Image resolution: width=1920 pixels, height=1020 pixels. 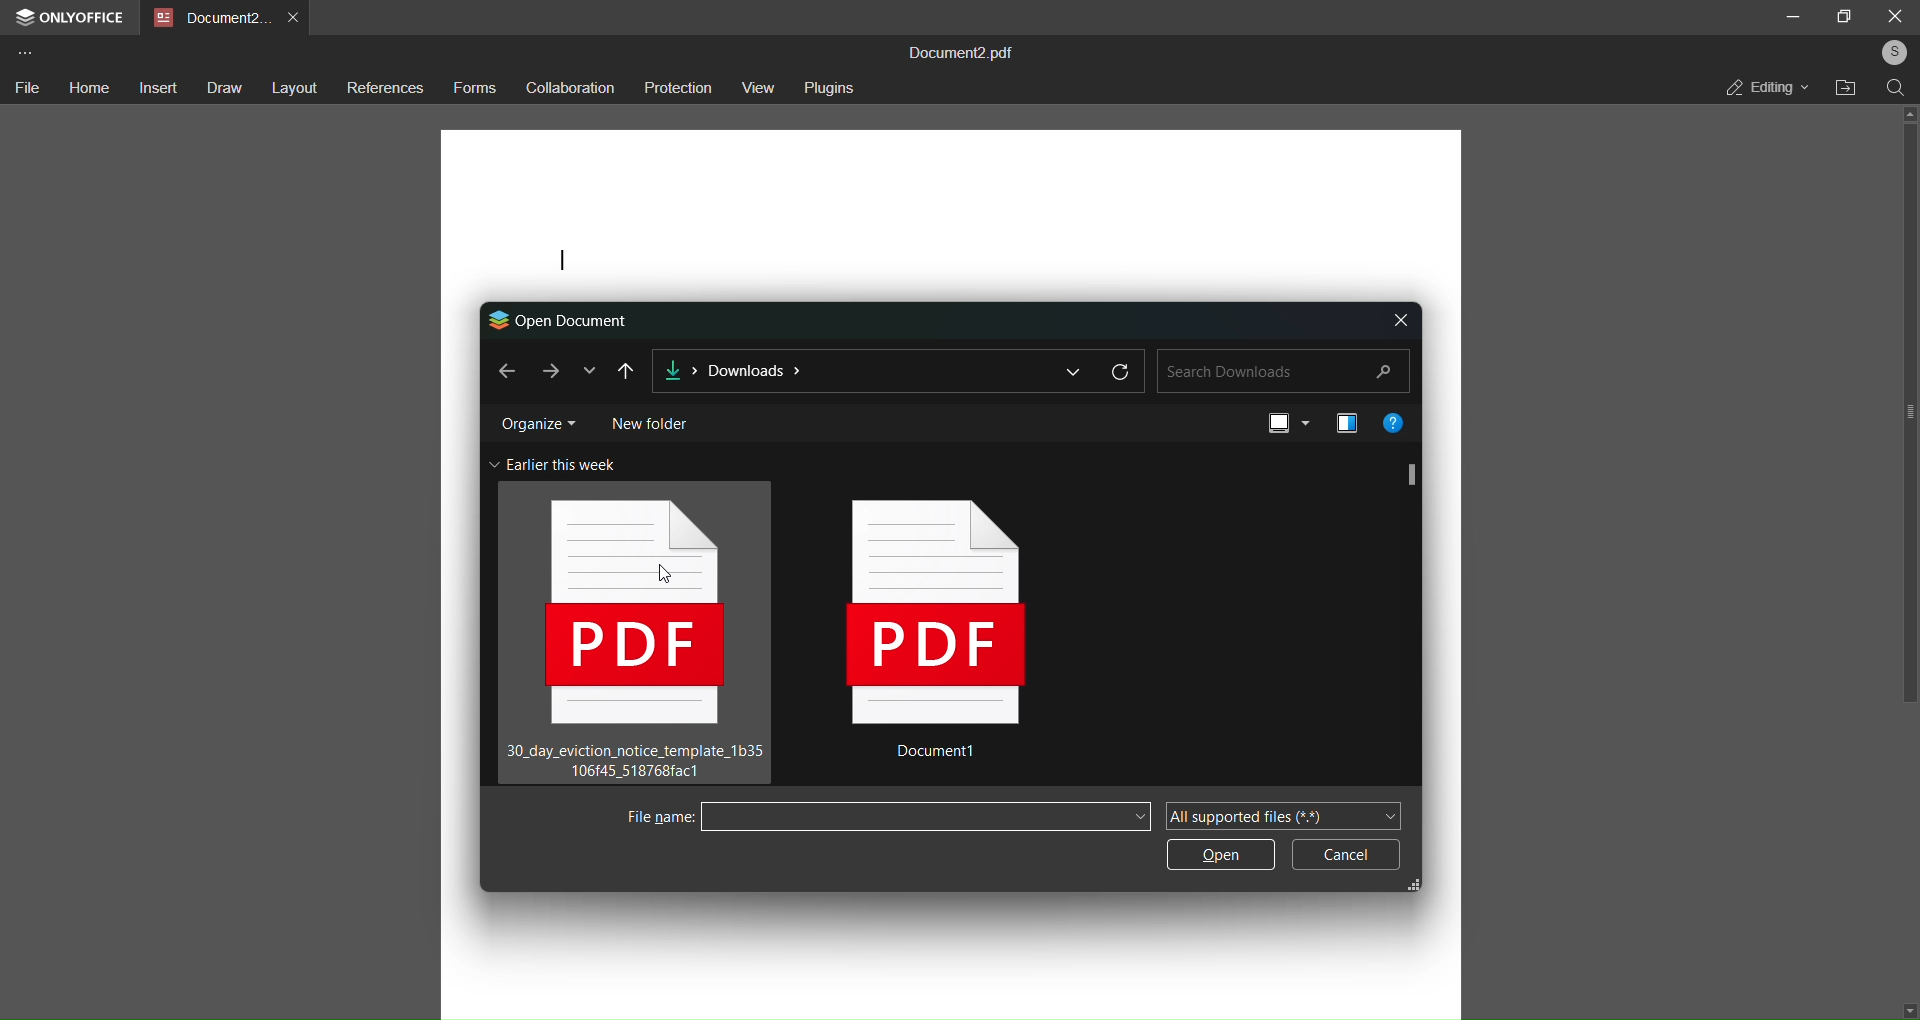 What do you see at coordinates (633, 633) in the screenshot?
I see `30 day eviction` at bounding box center [633, 633].